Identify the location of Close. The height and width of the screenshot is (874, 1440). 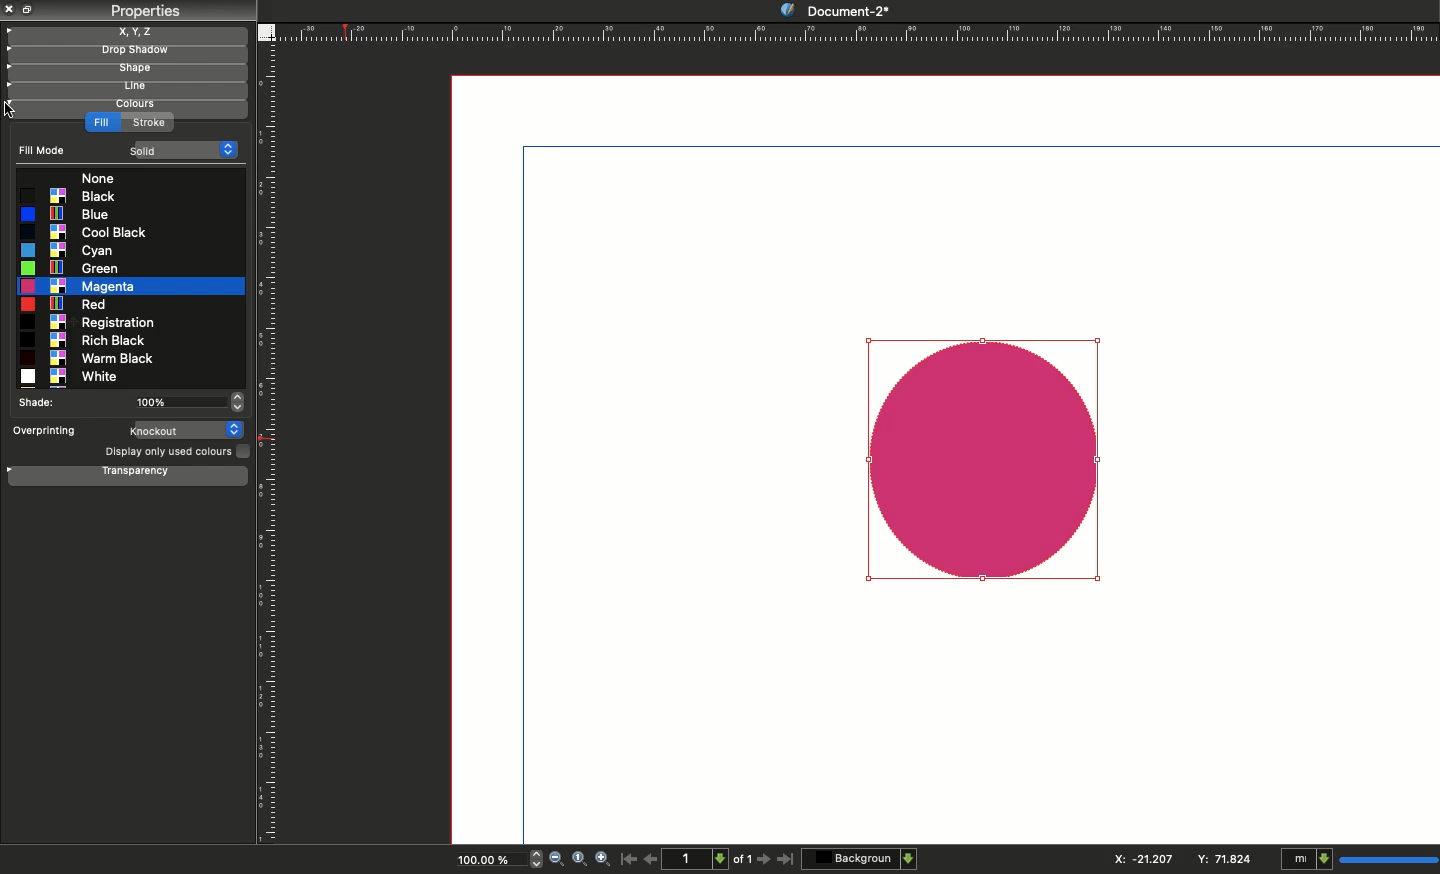
(10, 9).